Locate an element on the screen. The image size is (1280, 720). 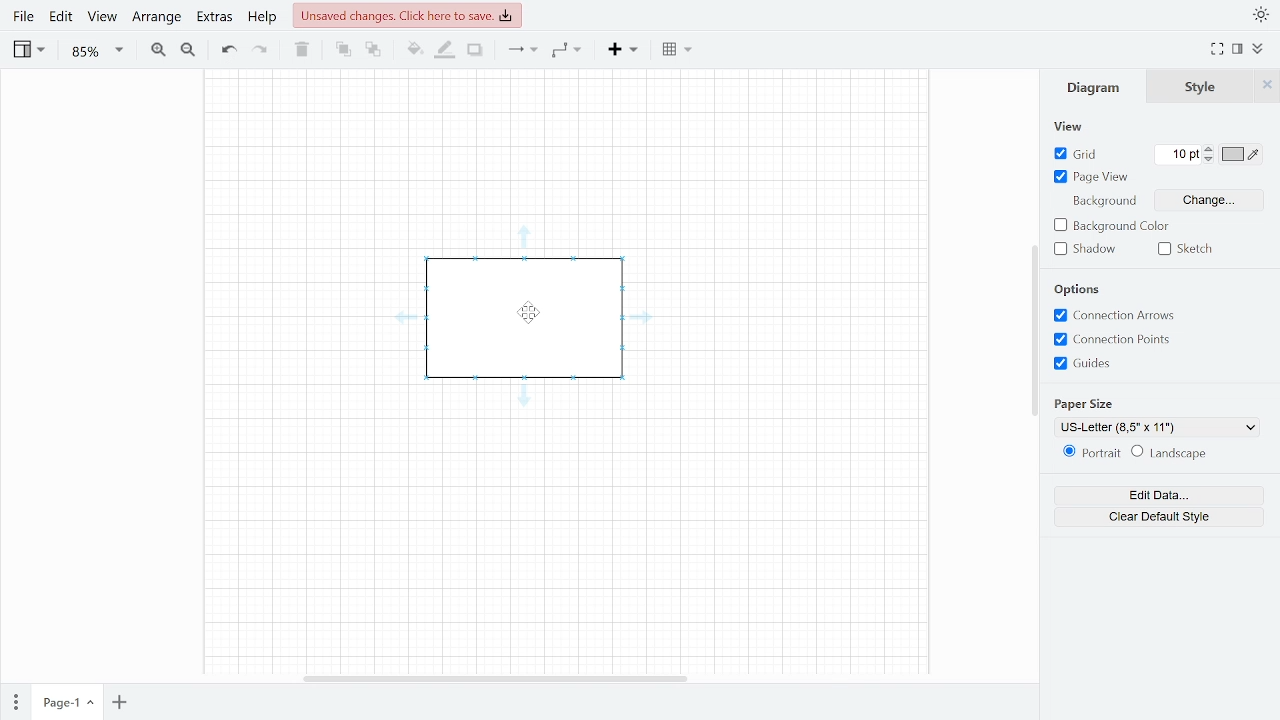
Arrange is located at coordinates (154, 18).